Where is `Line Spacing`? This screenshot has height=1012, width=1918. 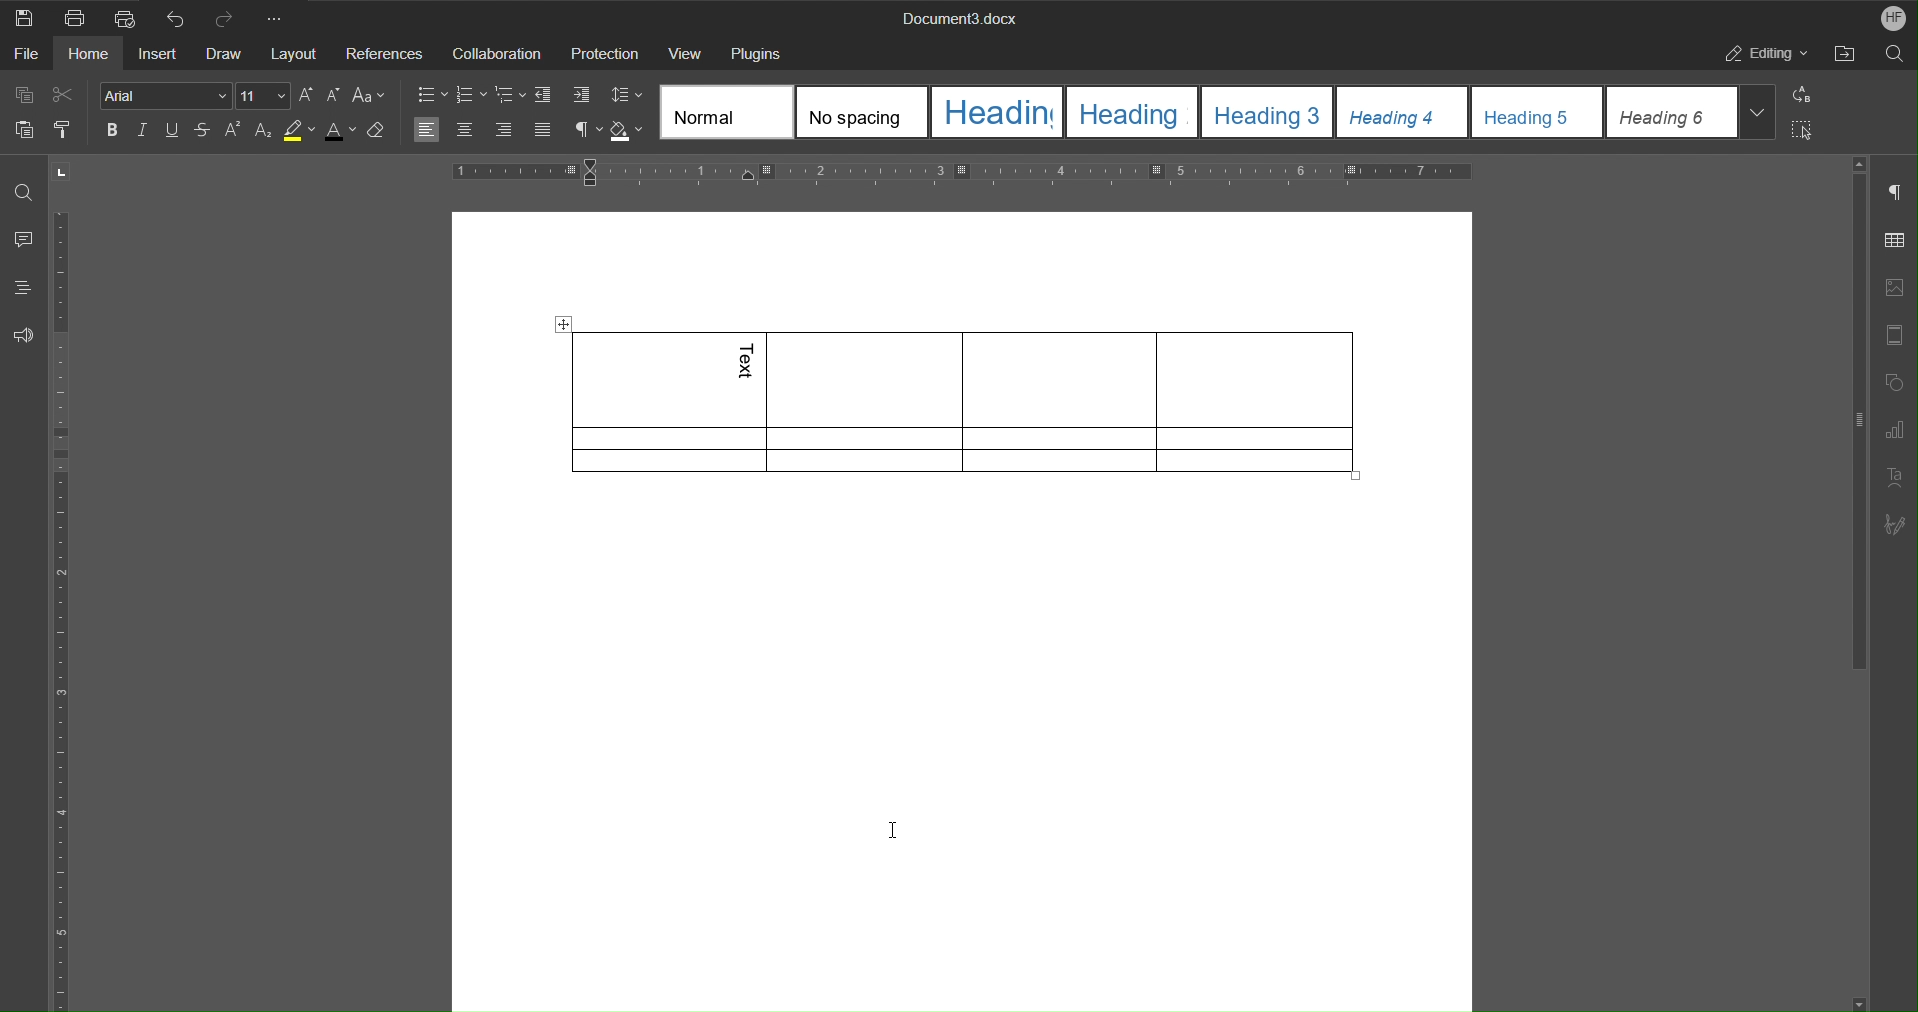
Line Spacing is located at coordinates (625, 96).